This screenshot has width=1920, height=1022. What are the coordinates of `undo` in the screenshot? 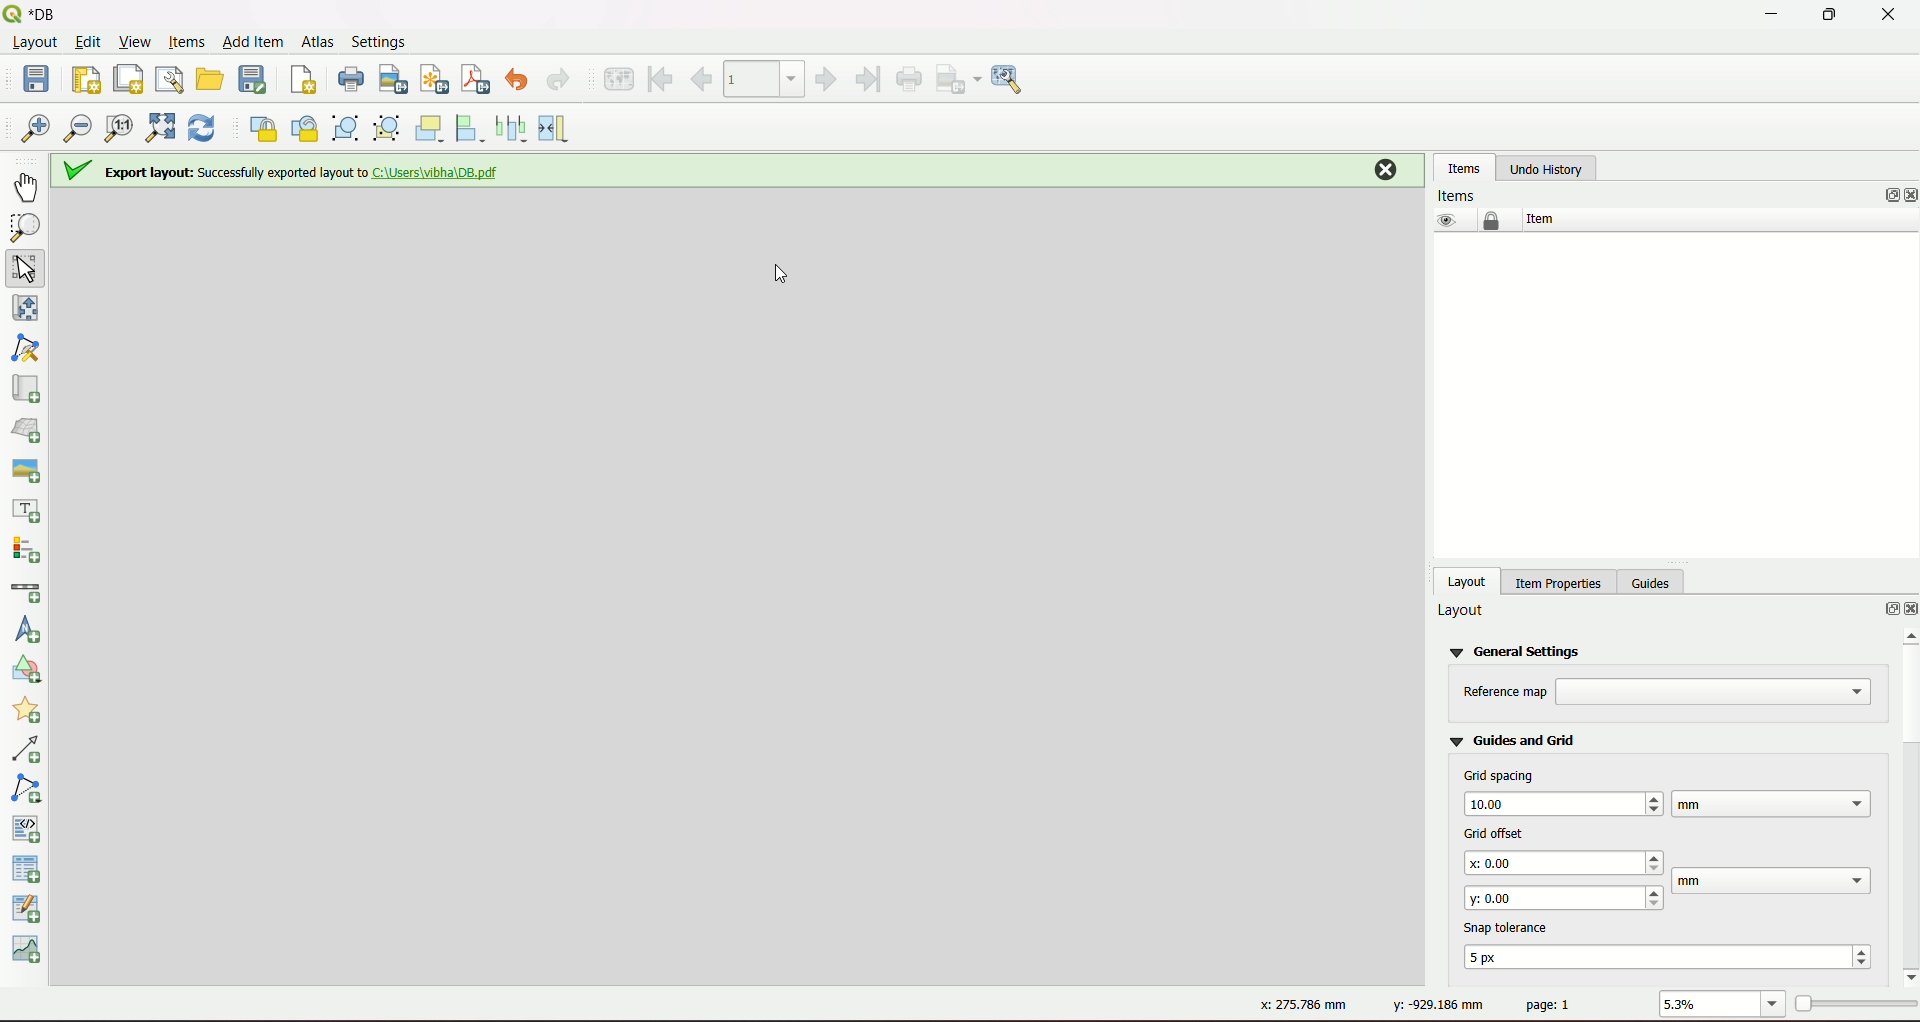 It's located at (521, 81).